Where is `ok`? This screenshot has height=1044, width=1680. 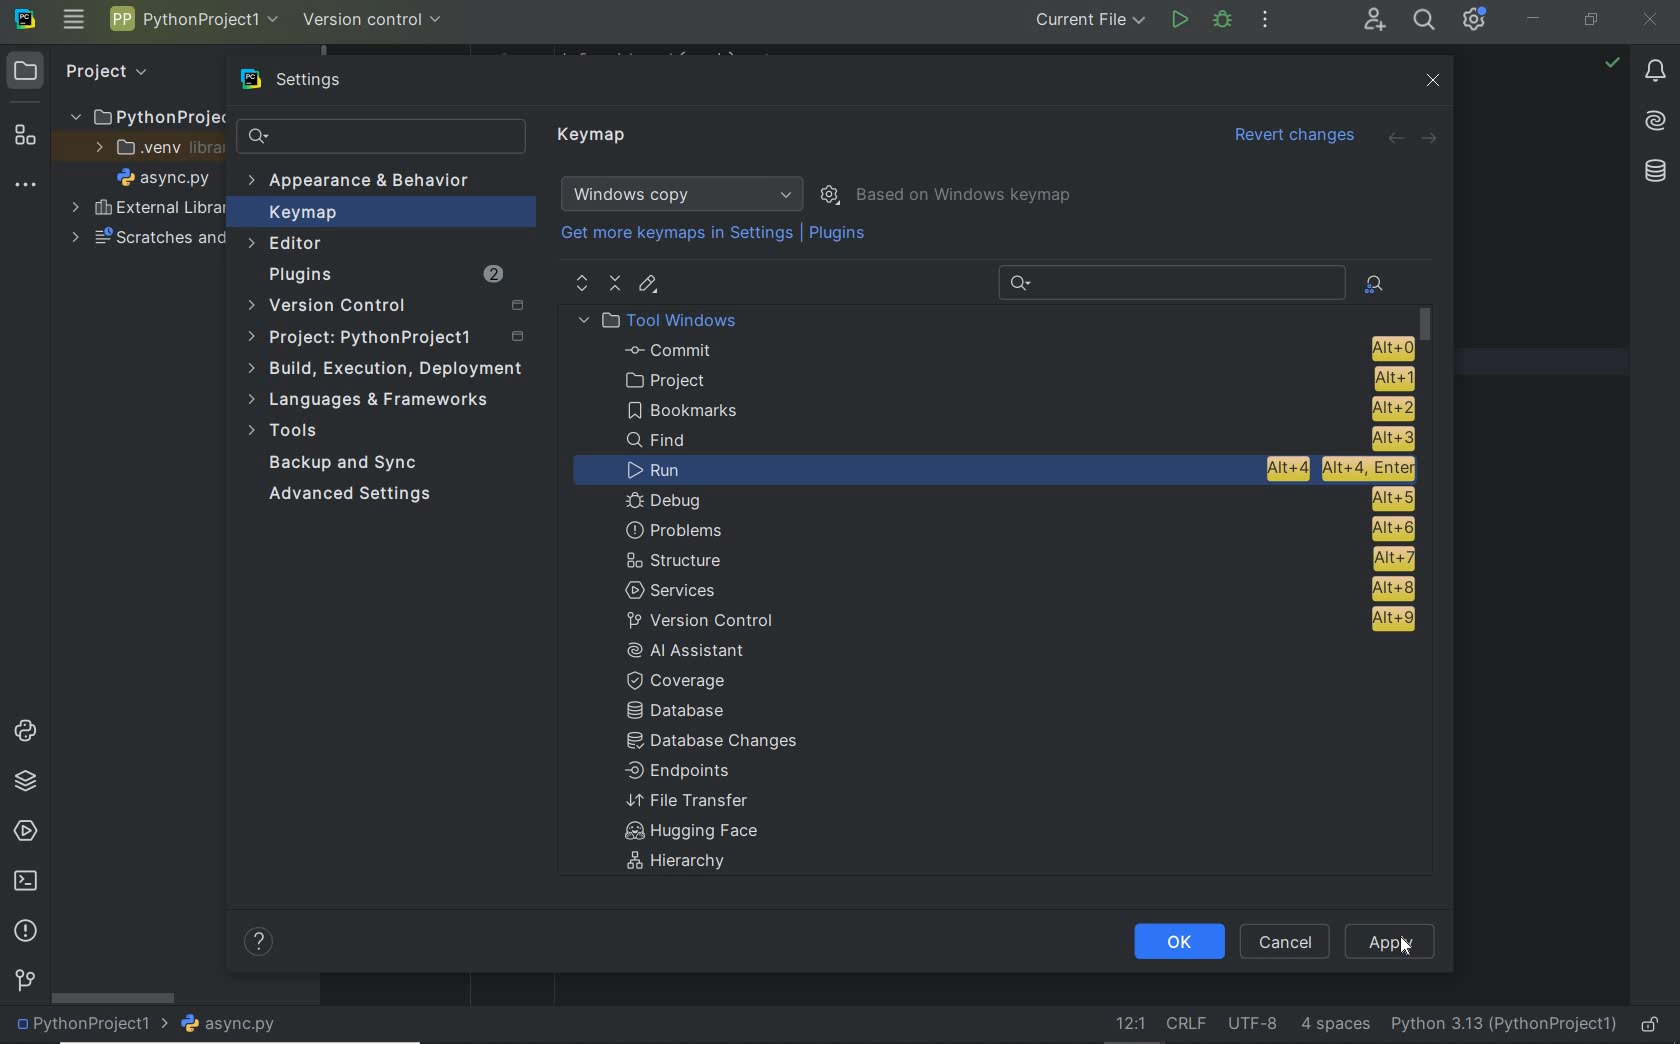
ok is located at coordinates (1179, 943).